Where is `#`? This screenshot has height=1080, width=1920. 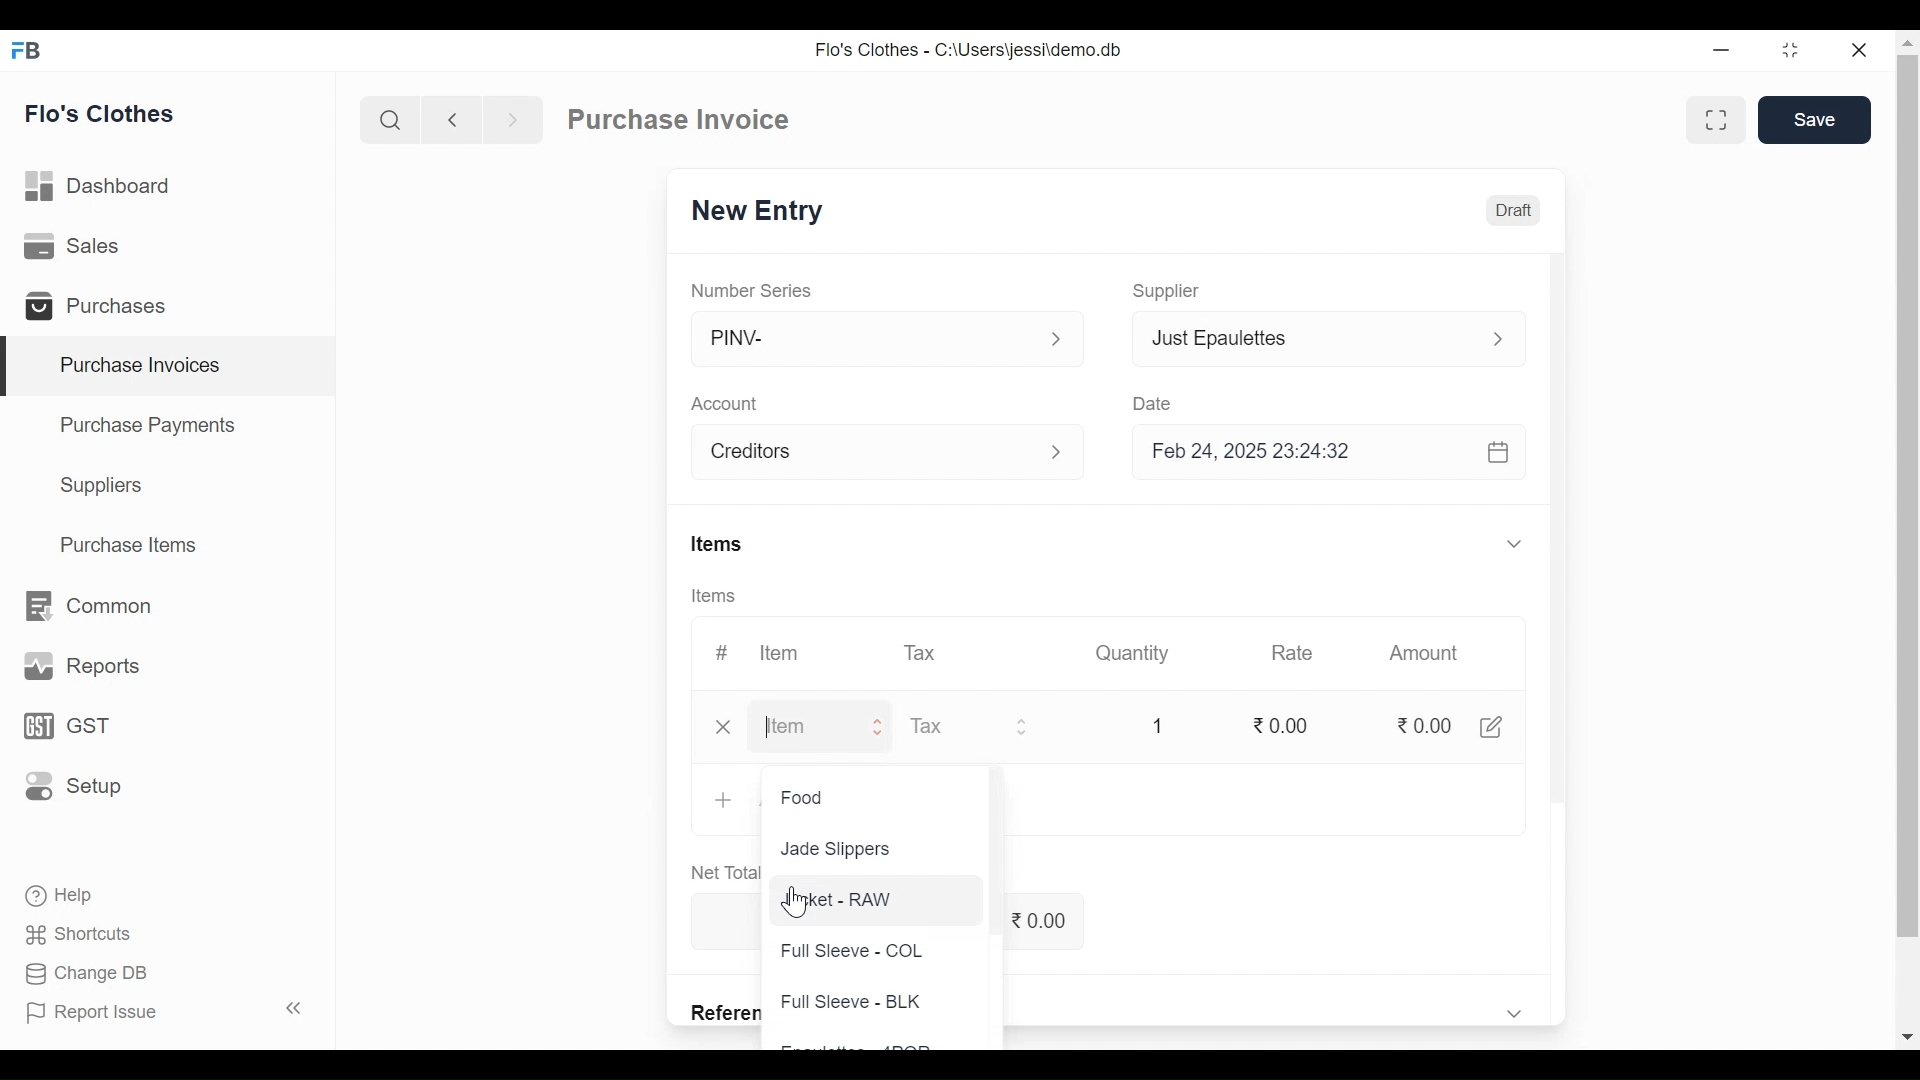
# is located at coordinates (726, 651).